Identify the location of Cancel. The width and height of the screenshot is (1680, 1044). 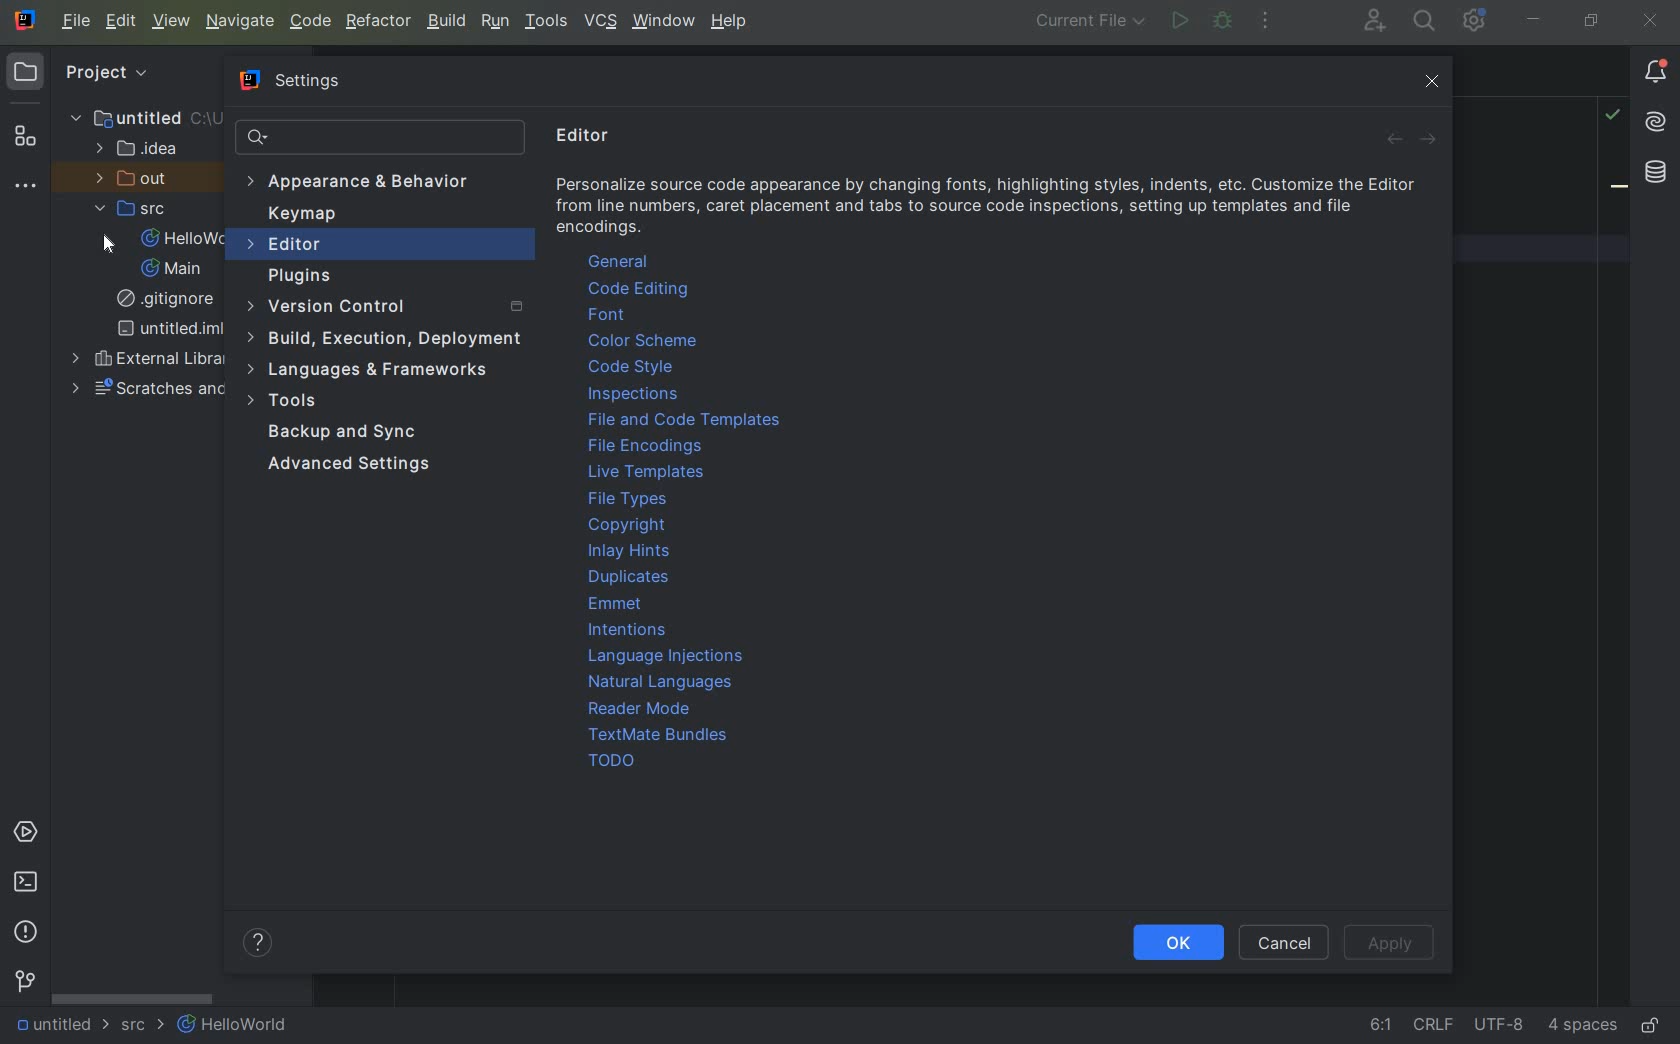
(1286, 943).